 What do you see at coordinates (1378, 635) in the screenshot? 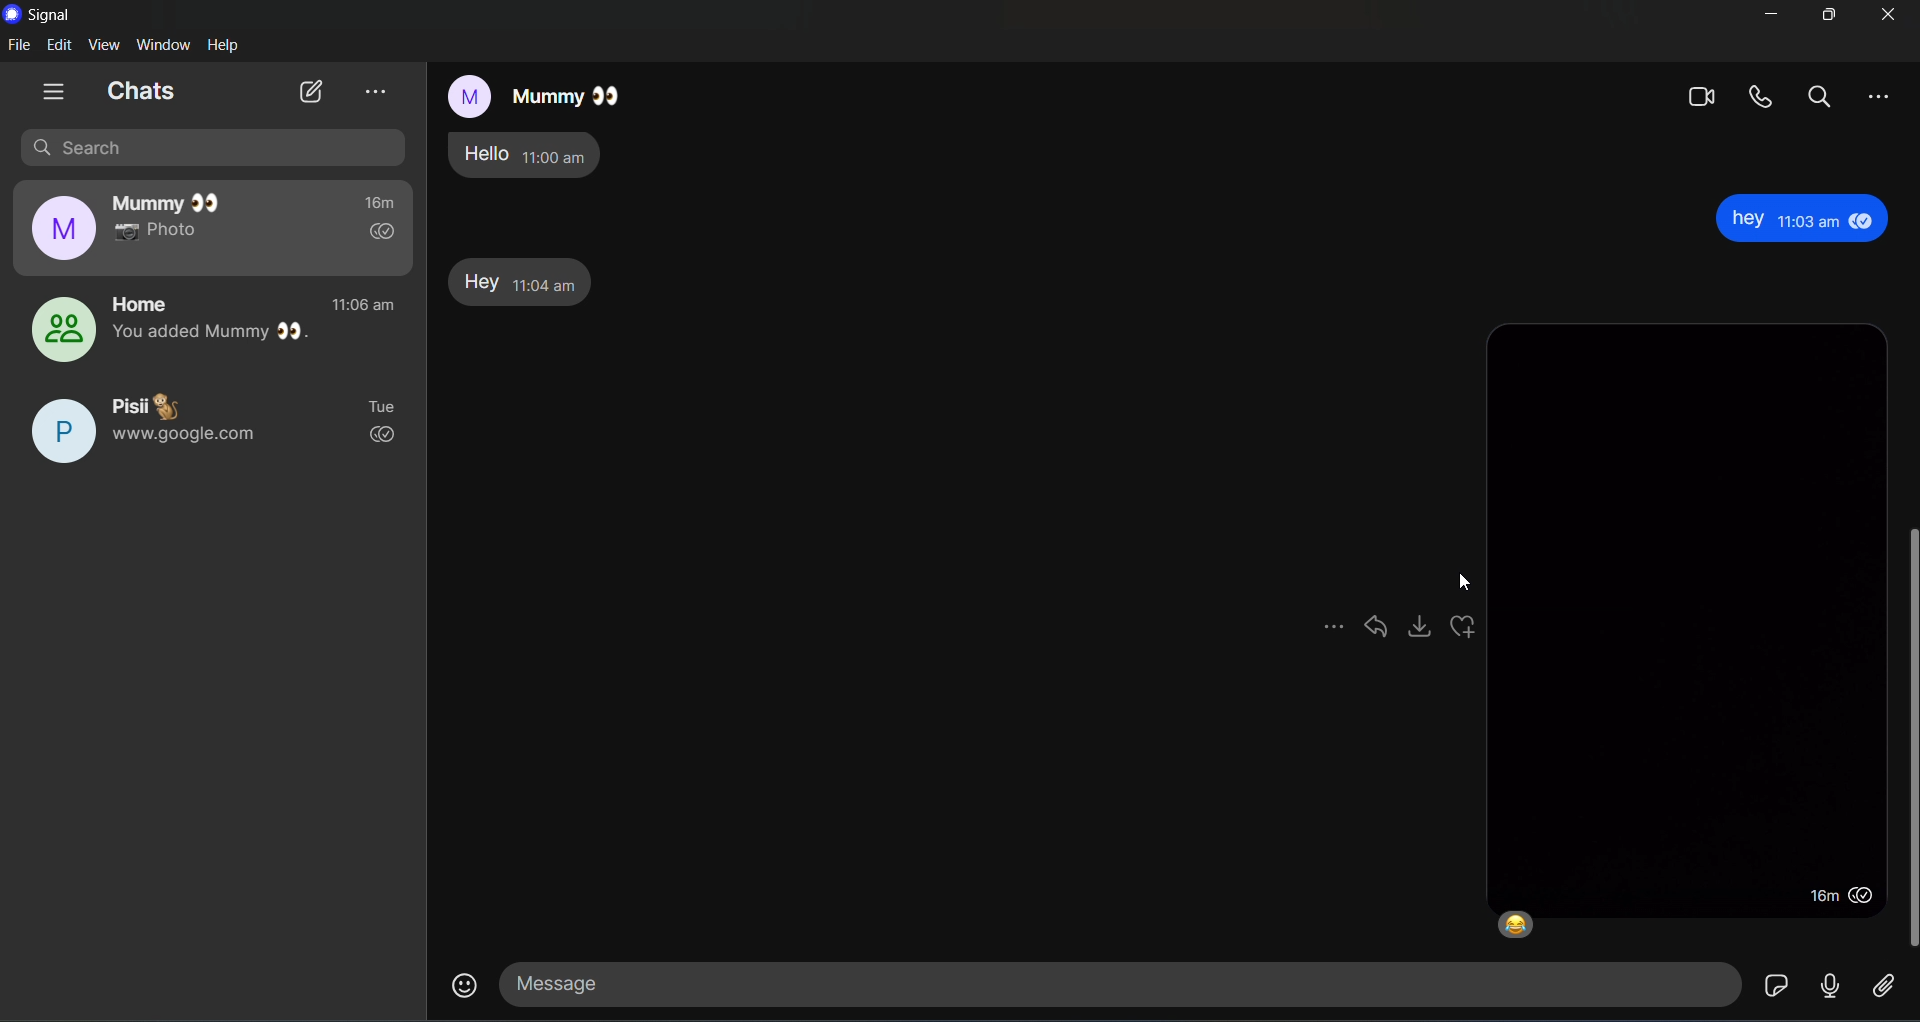
I see `tag` at bounding box center [1378, 635].